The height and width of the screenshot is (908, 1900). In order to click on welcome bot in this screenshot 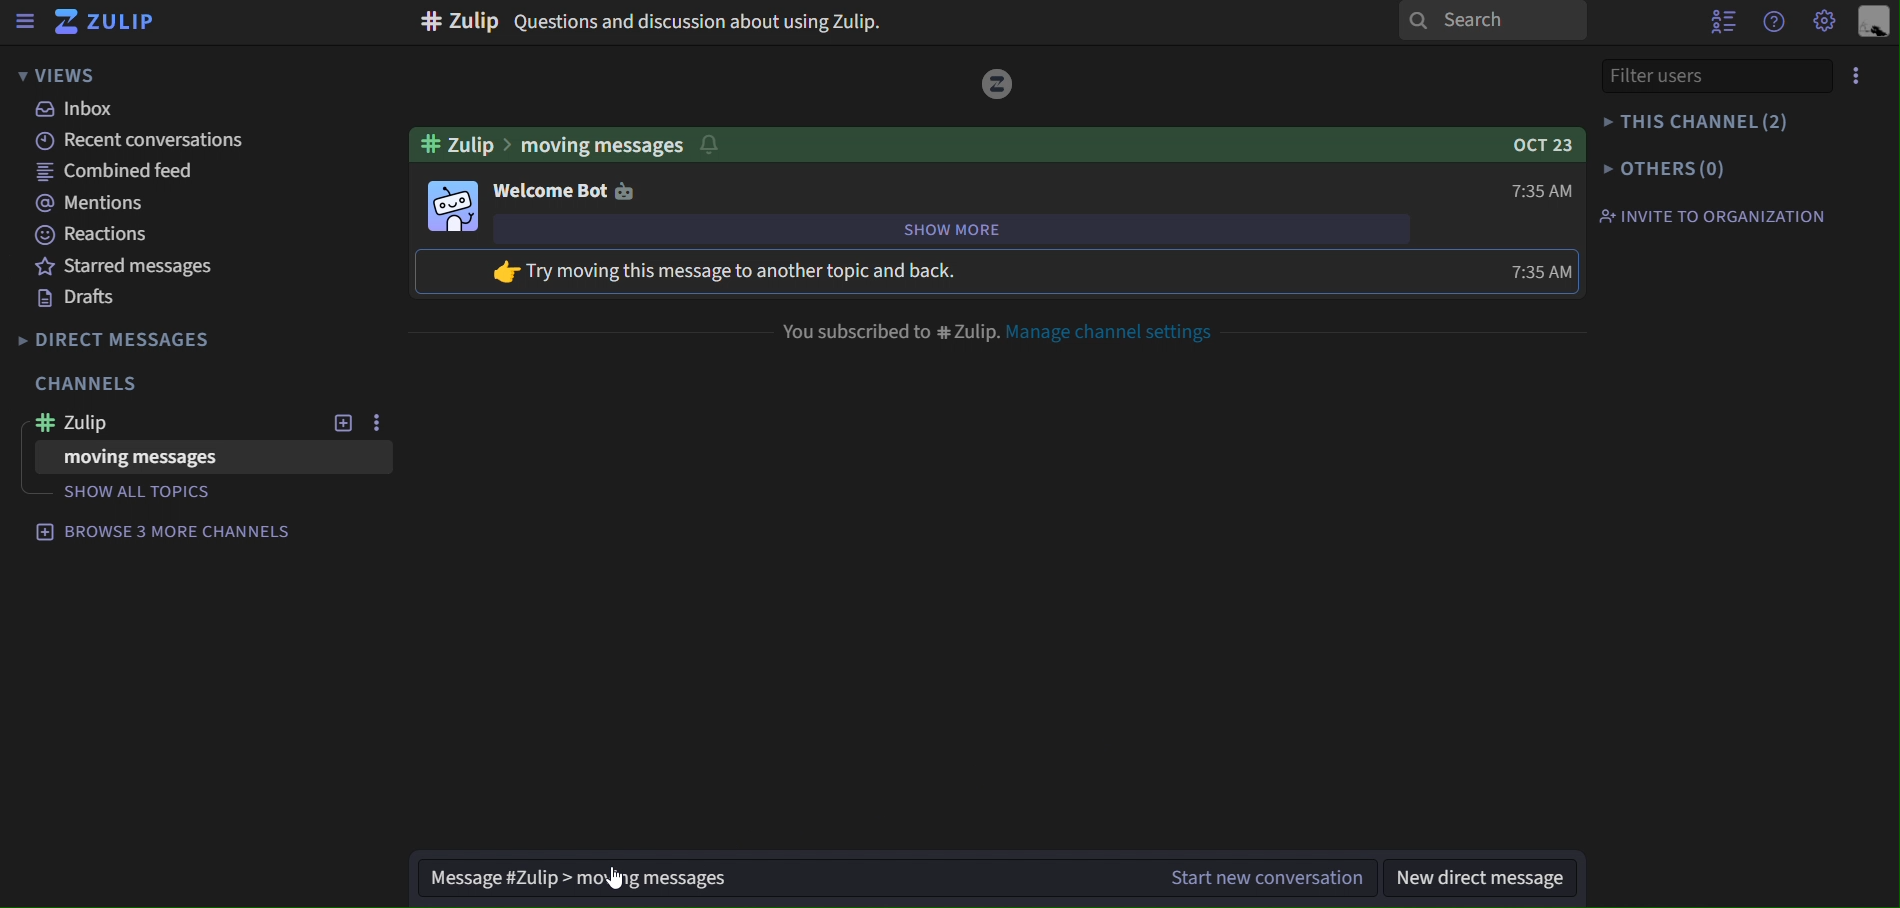, I will do `click(564, 189)`.